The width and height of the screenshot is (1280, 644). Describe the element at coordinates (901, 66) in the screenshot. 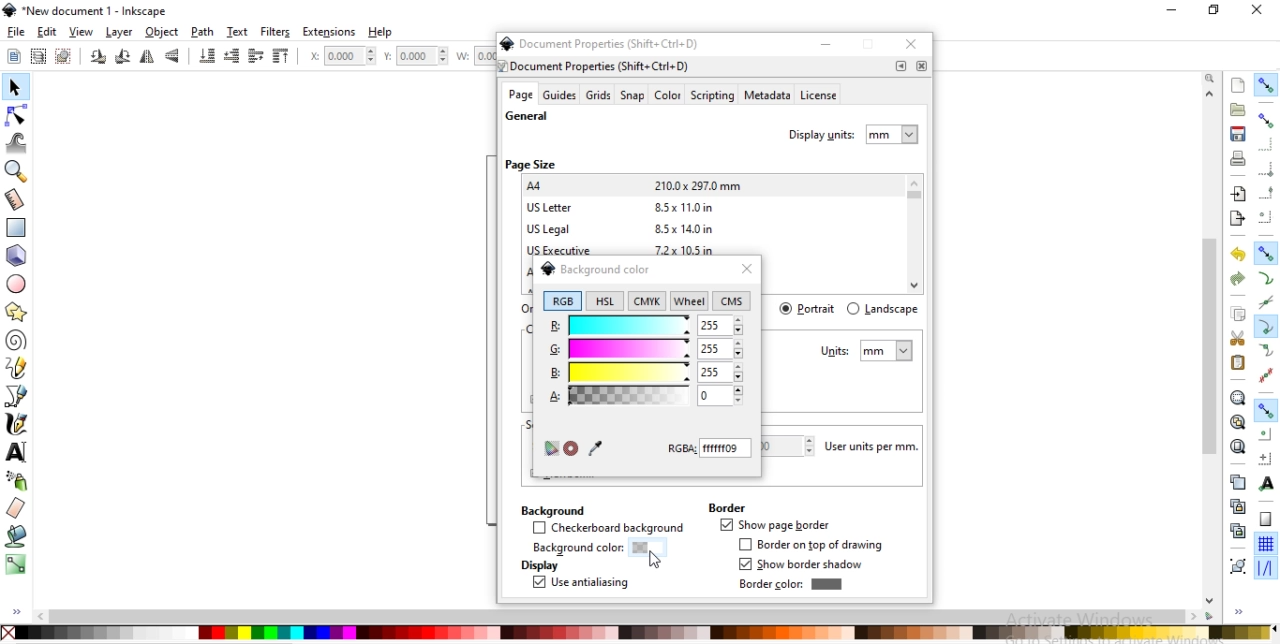

I see `.` at that location.